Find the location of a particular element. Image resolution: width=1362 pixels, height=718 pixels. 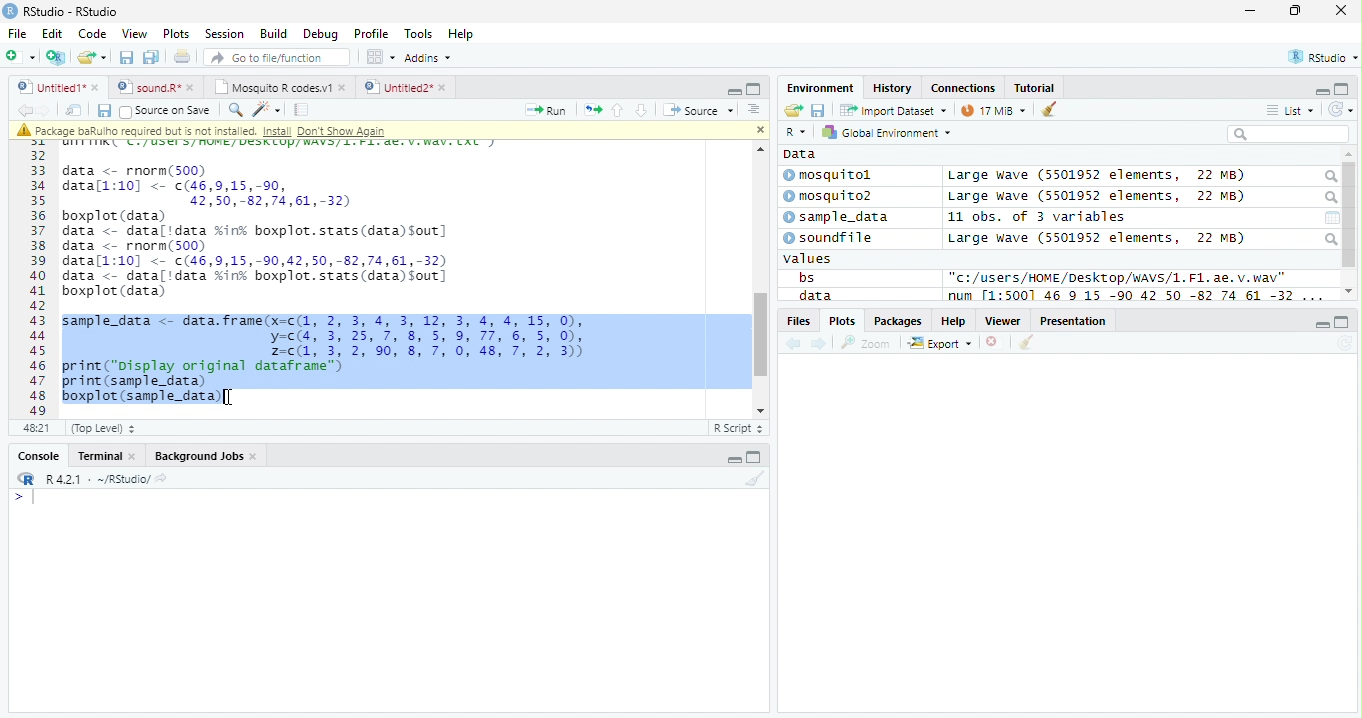

Go to previous section is located at coordinates (616, 110).